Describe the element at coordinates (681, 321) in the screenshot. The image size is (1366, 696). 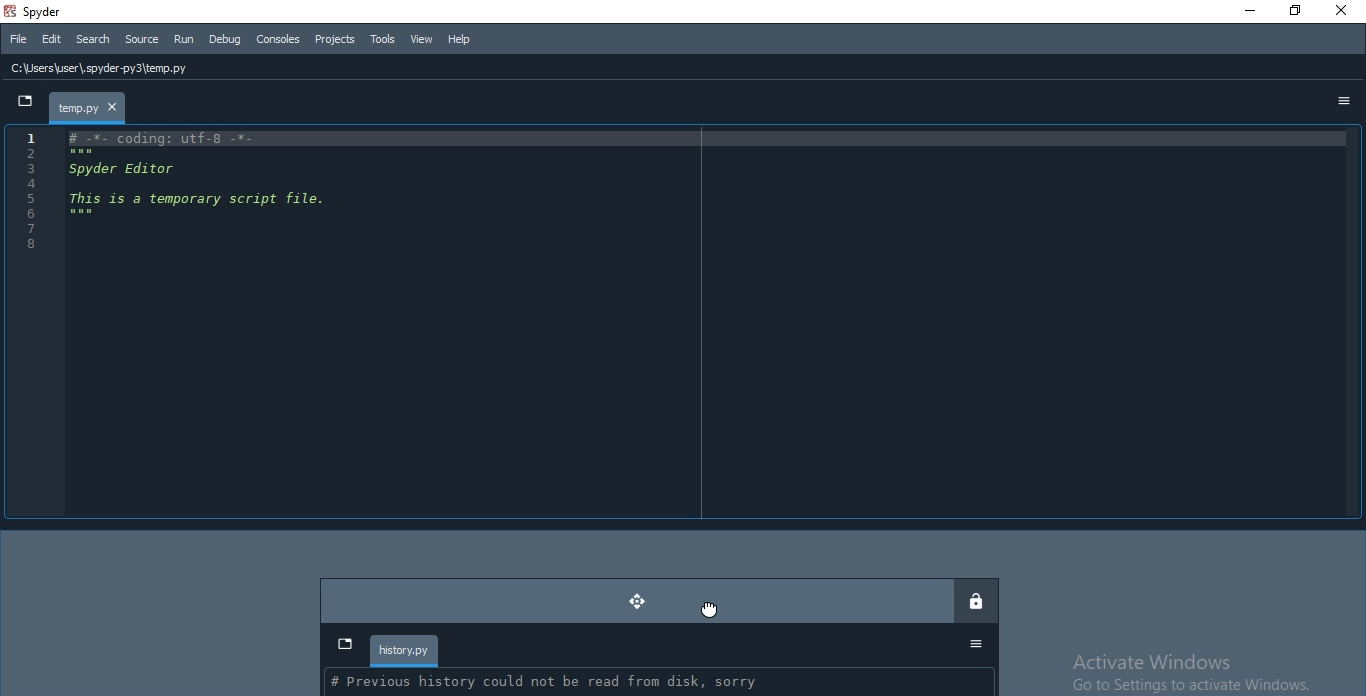
I see `IDE` at that location.